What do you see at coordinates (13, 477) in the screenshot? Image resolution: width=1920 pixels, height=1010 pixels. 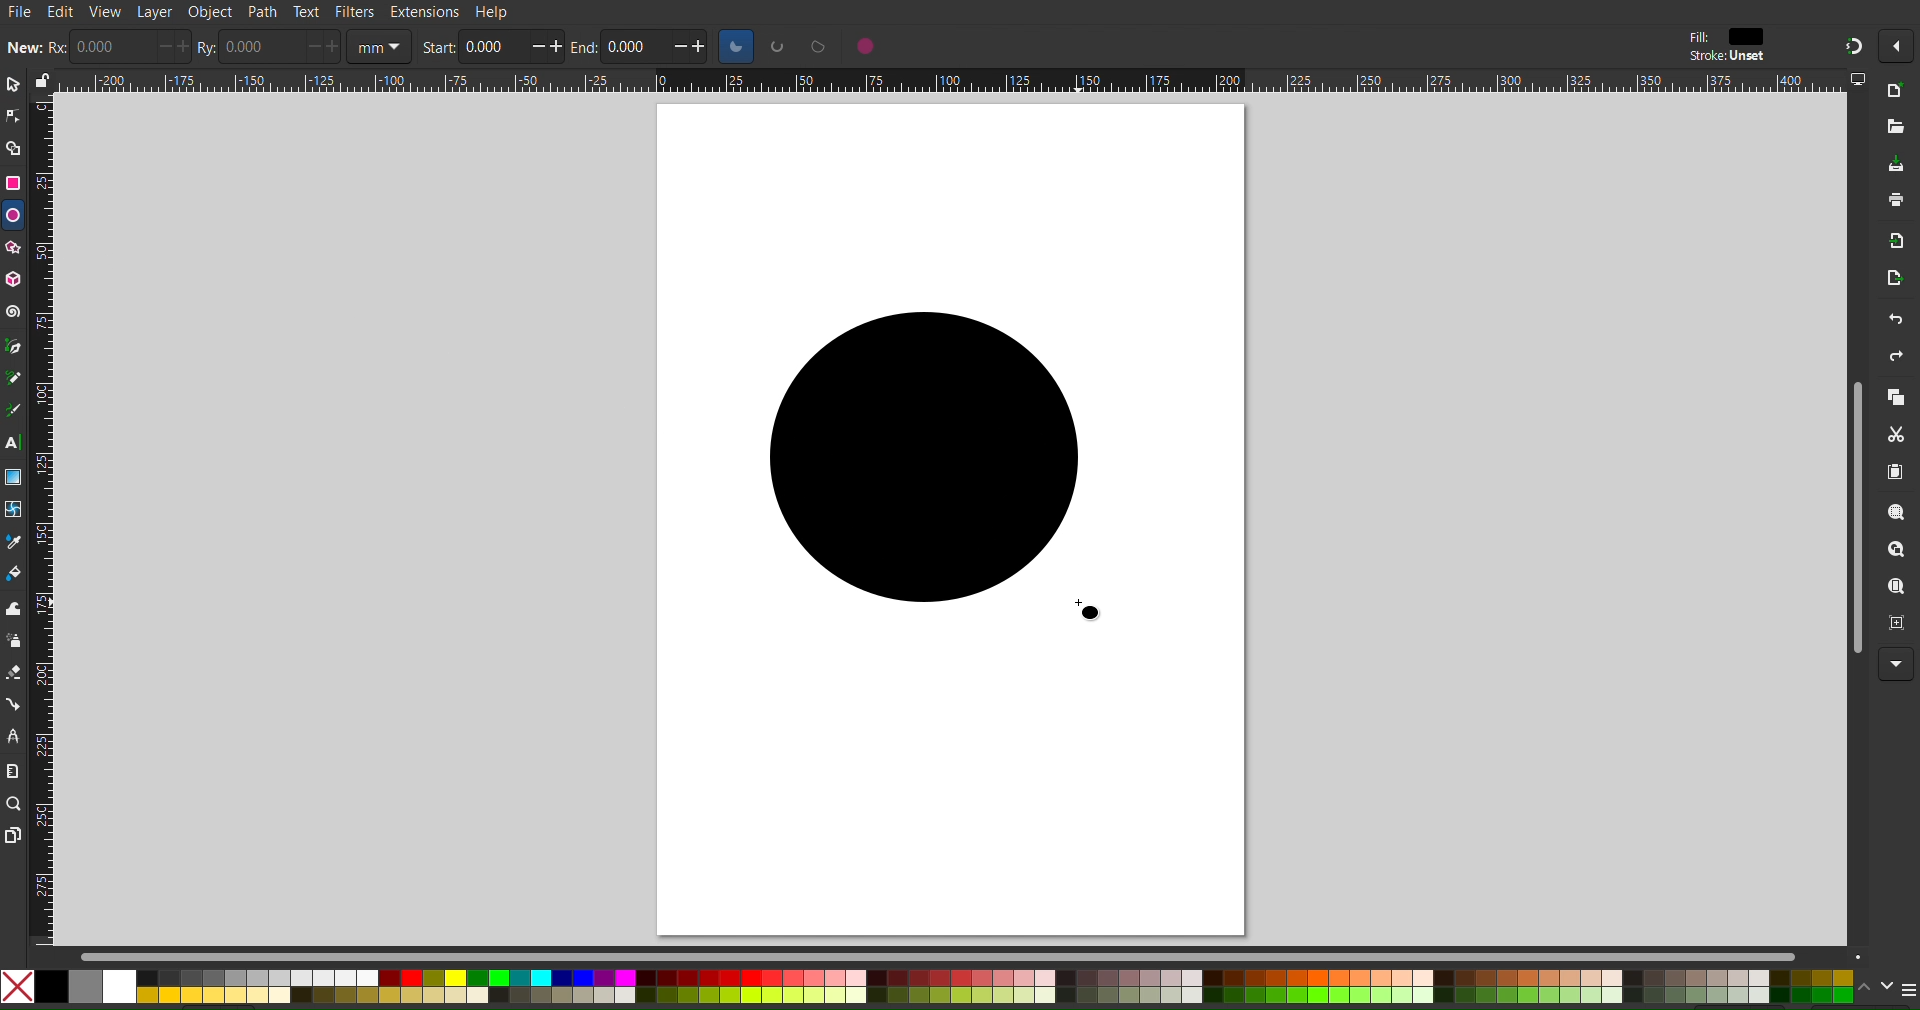 I see `Gradient Tool` at bounding box center [13, 477].